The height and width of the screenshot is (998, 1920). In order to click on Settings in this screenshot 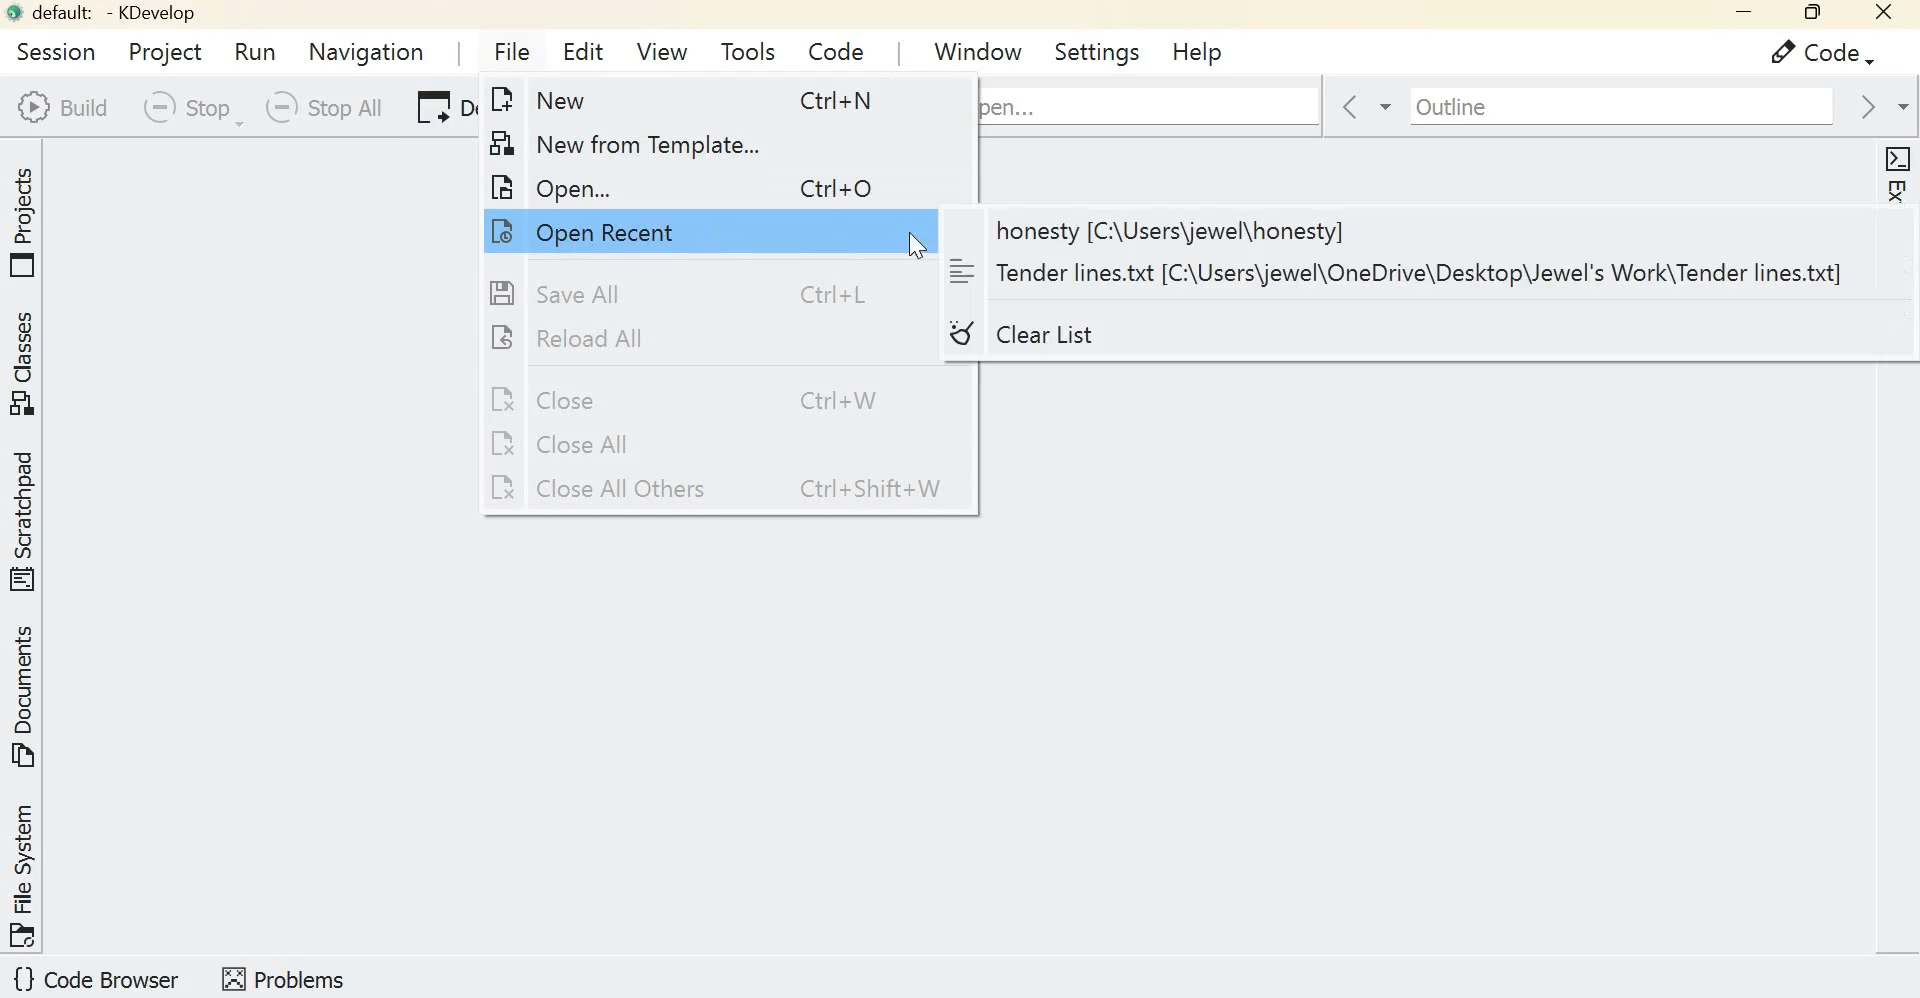, I will do `click(1101, 51)`.